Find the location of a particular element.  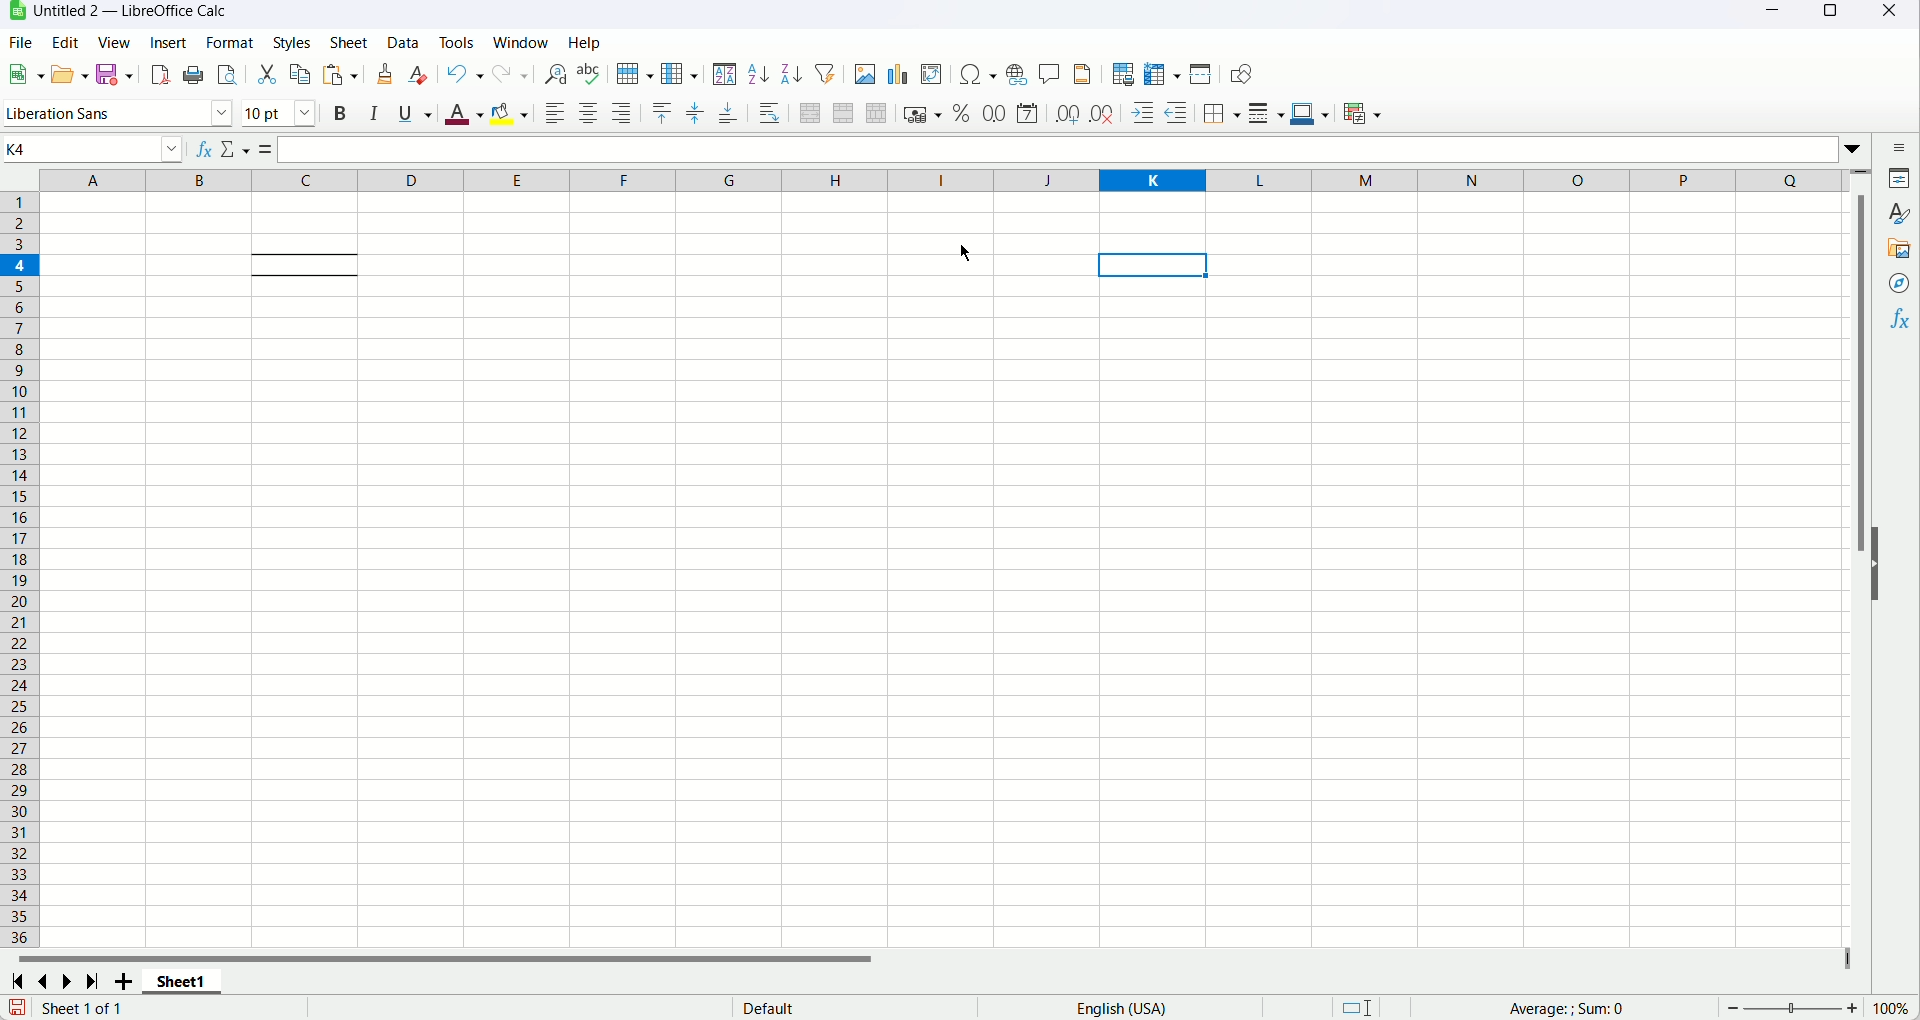

Vertical scroll bar is located at coordinates (1863, 562).